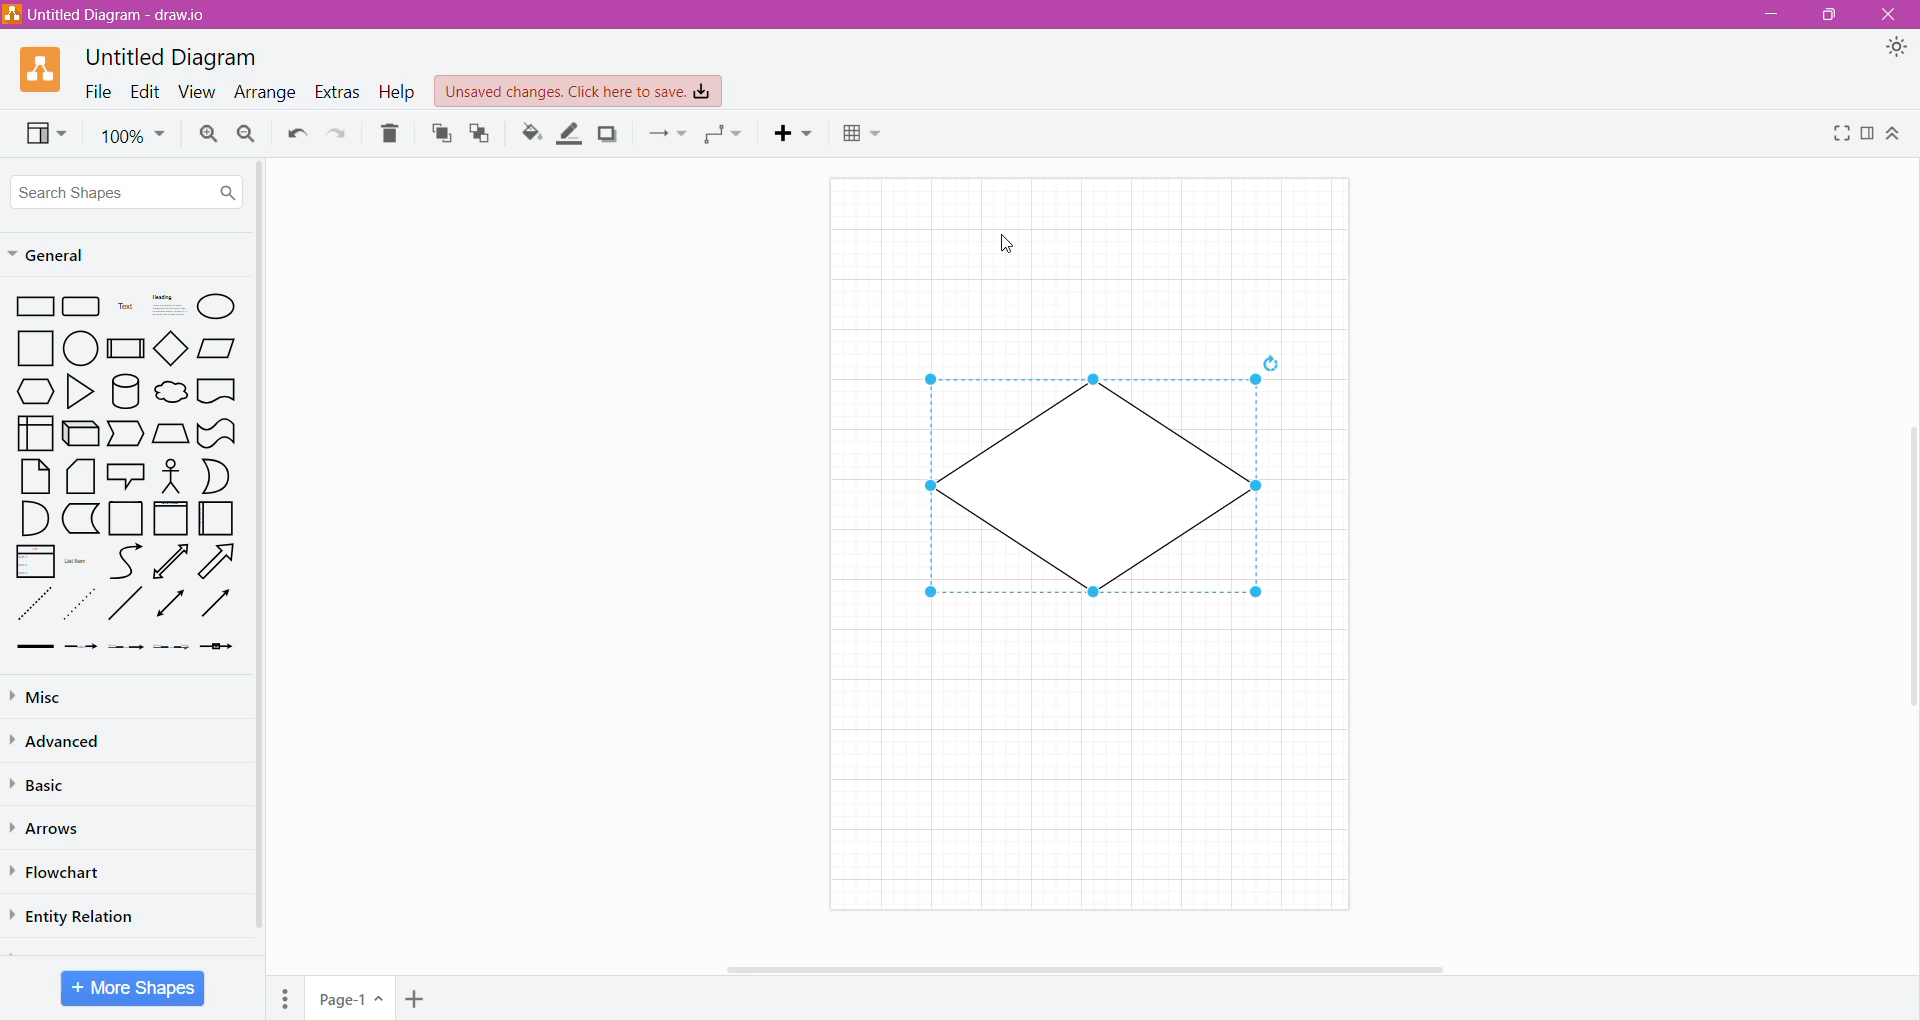 The width and height of the screenshot is (1920, 1020). I want to click on Application Logo, so click(43, 68).